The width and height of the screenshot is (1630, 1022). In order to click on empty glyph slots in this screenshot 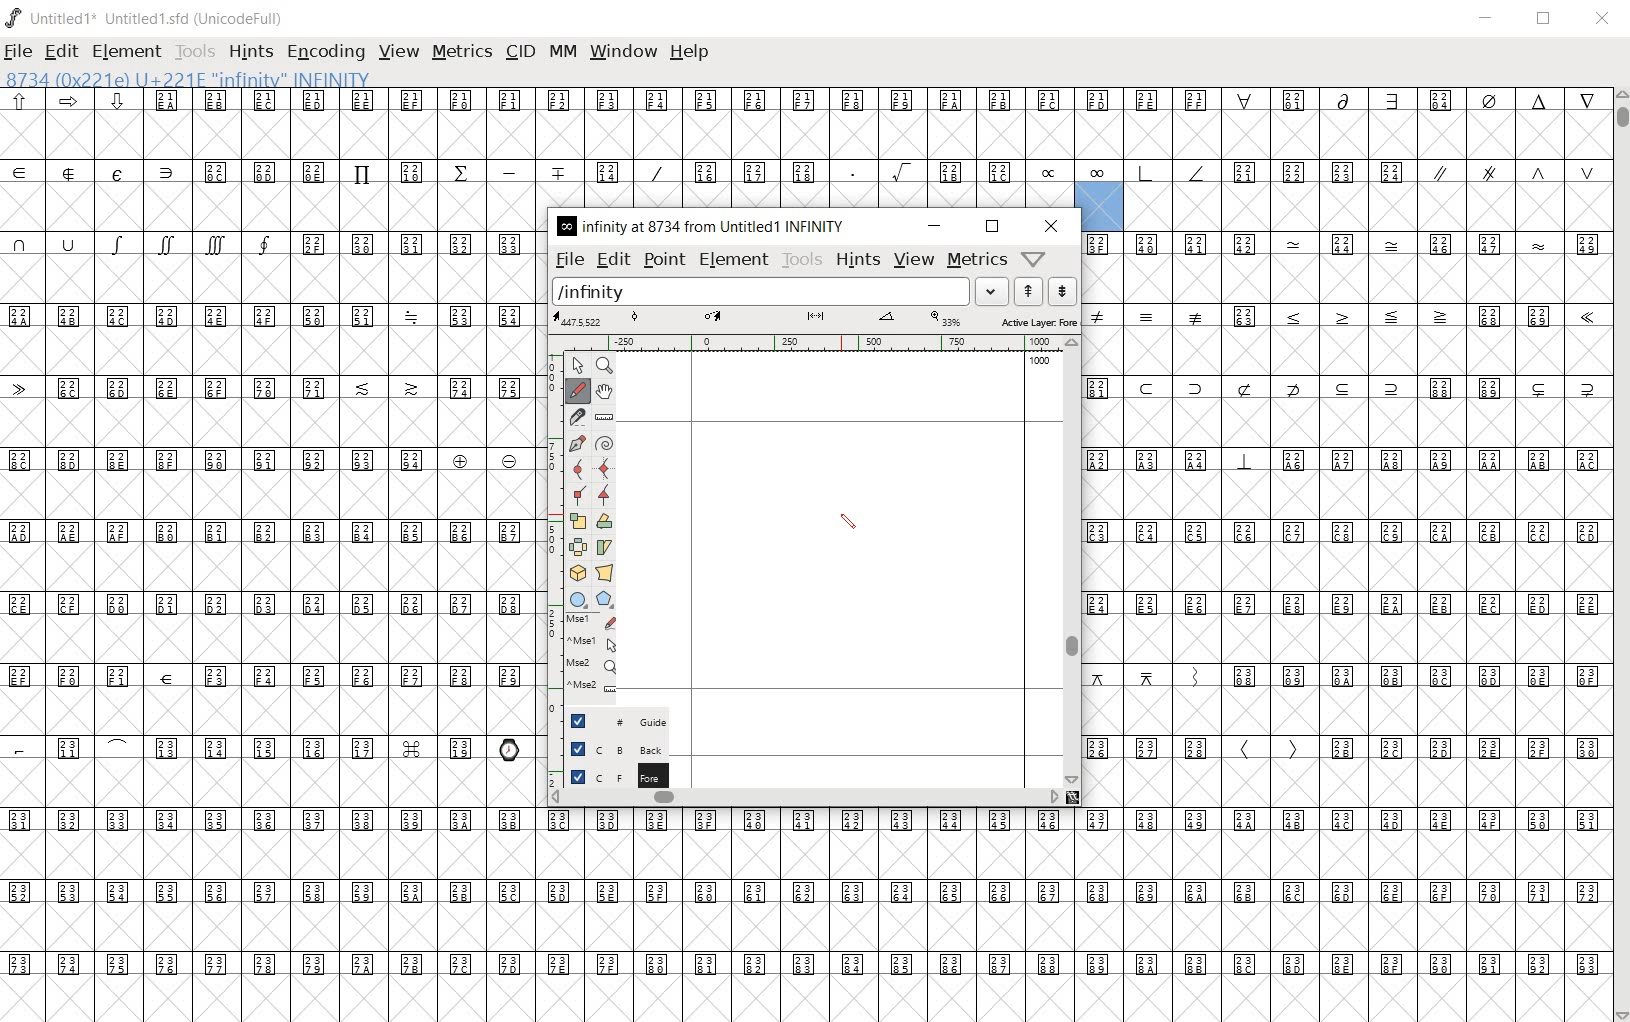, I will do `click(272, 496)`.